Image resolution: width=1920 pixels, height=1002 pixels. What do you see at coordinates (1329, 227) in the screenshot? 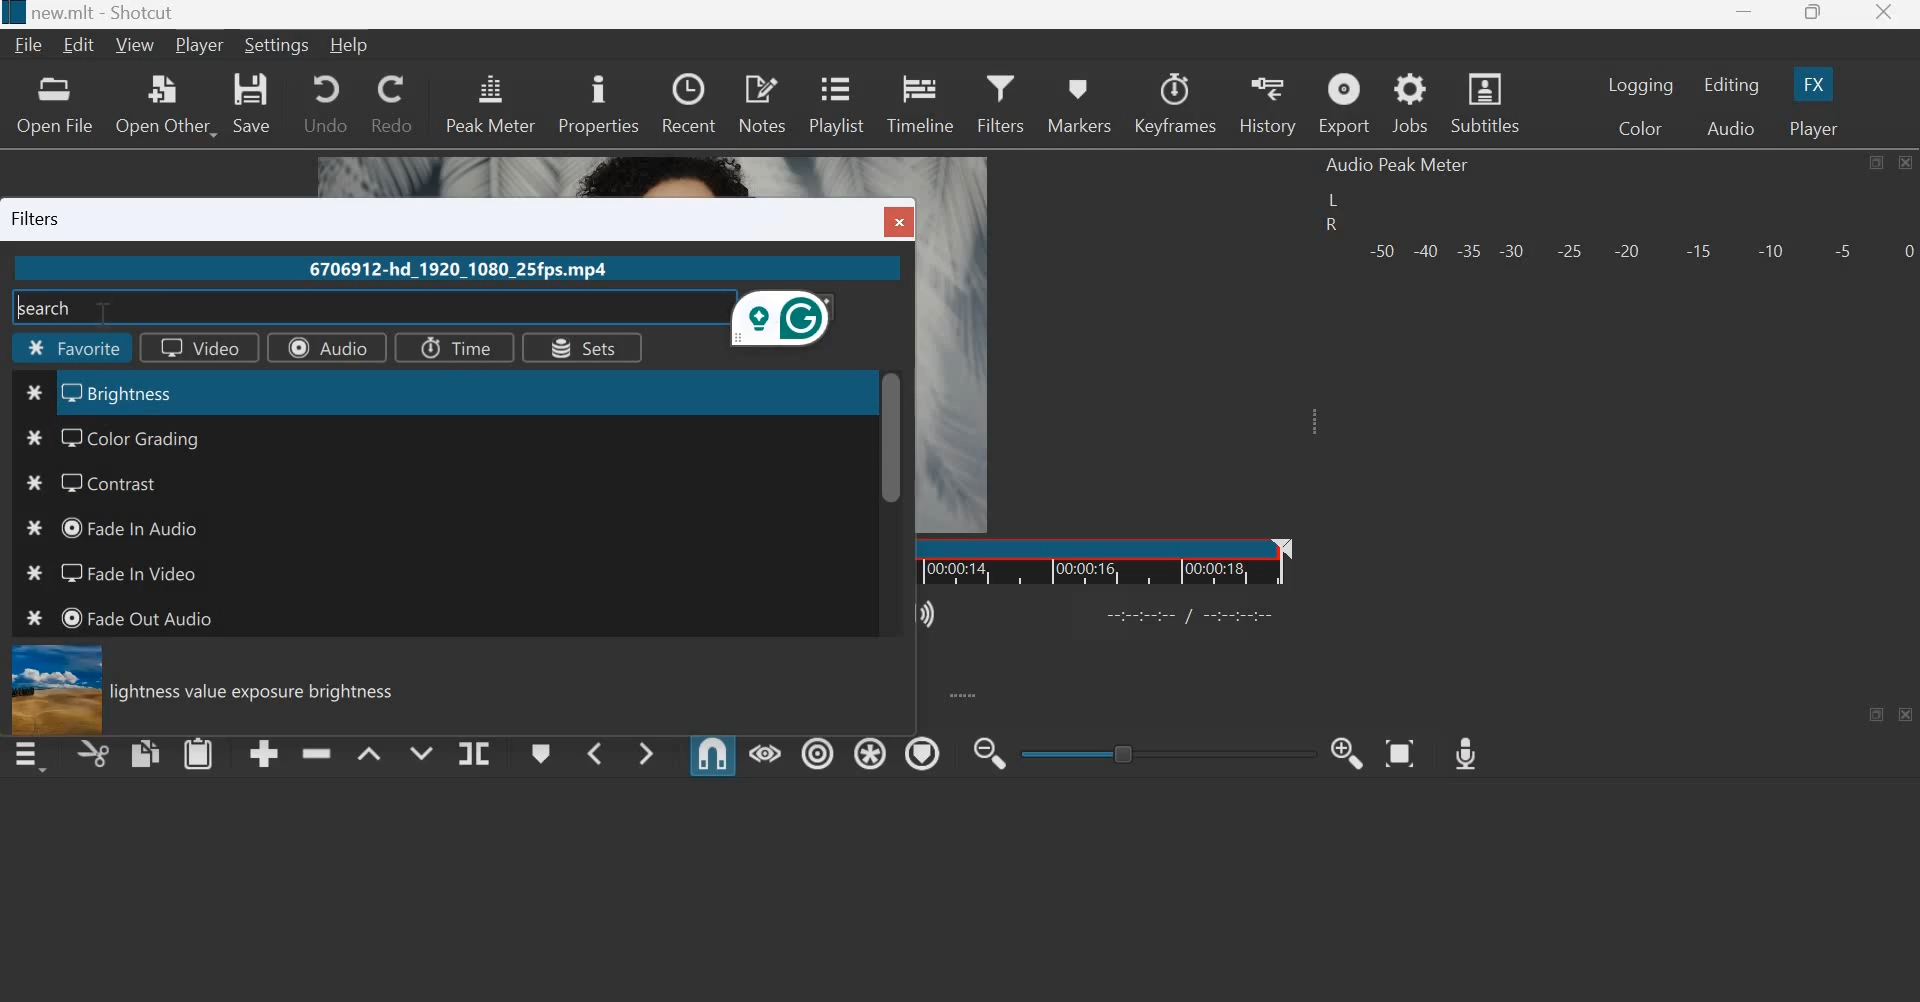
I see `R` at bounding box center [1329, 227].